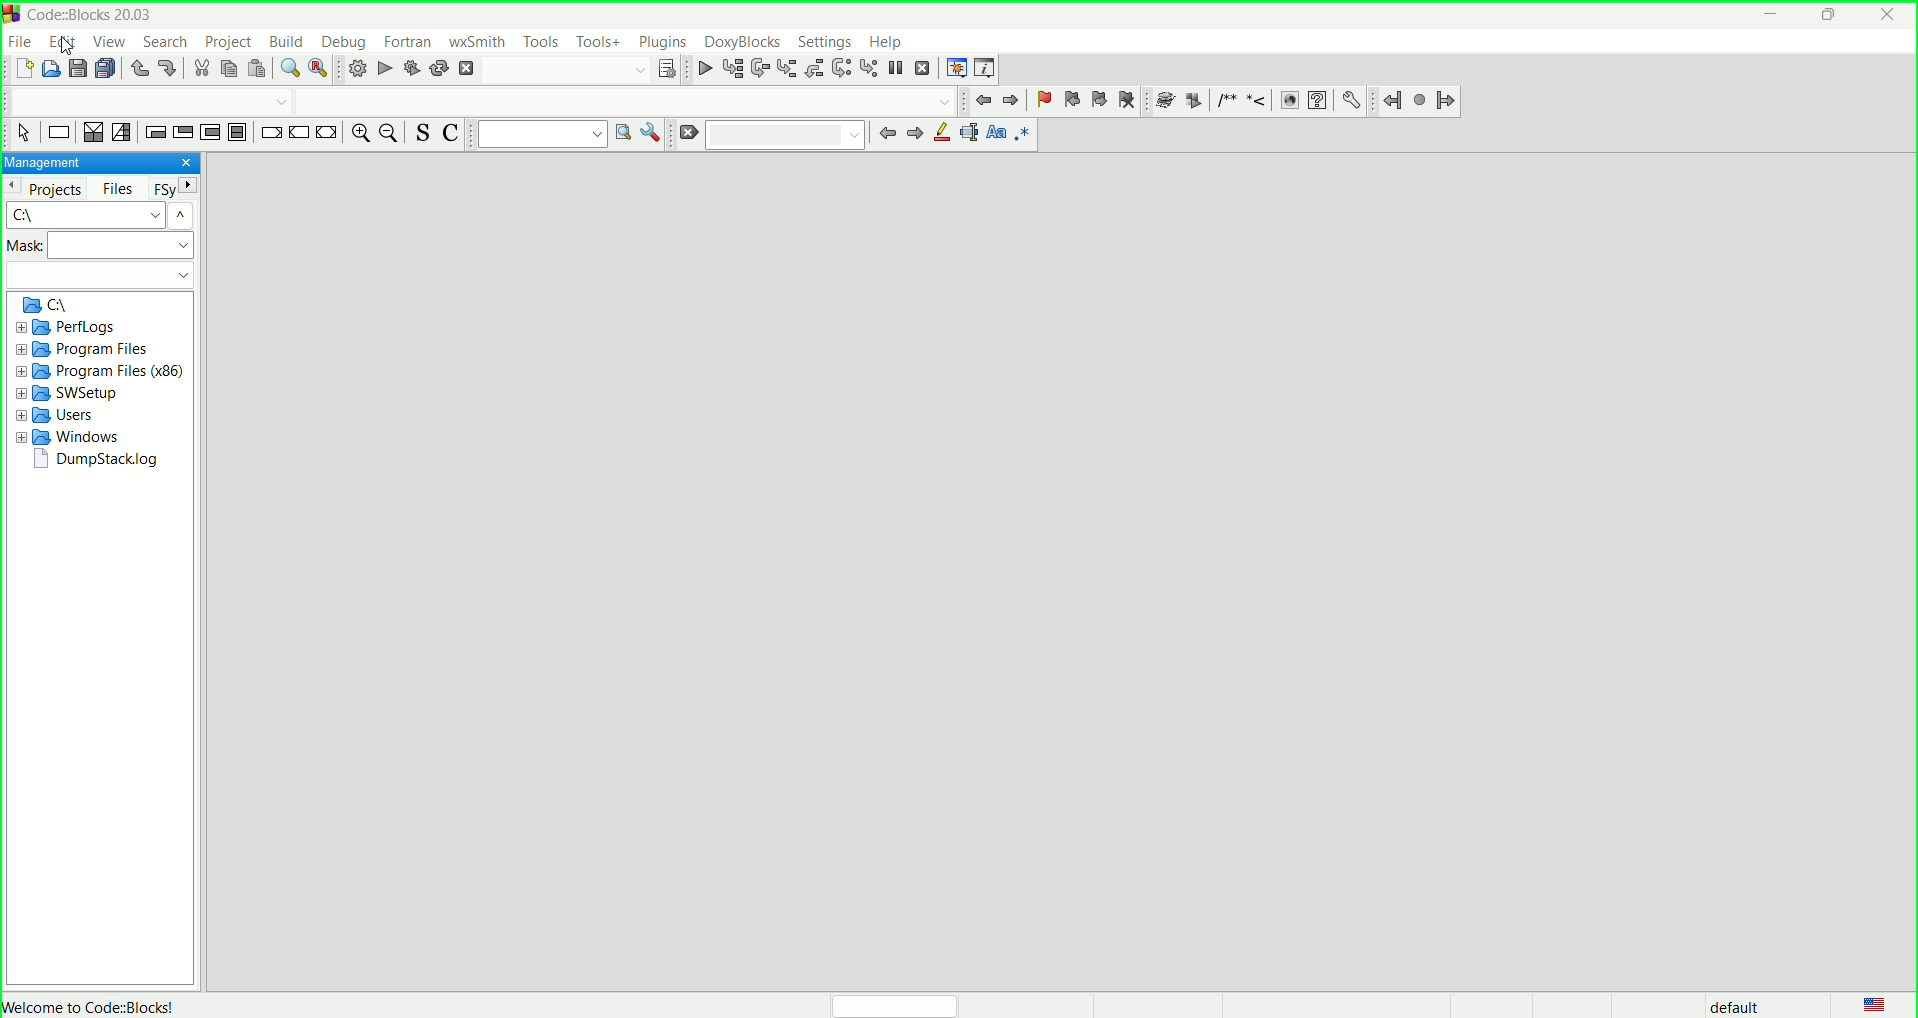 The image size is (1918, 1018). What do you see at coordinates (970, 132) in the screenshot?
I see `selected text` at bounding box center [970, 132].